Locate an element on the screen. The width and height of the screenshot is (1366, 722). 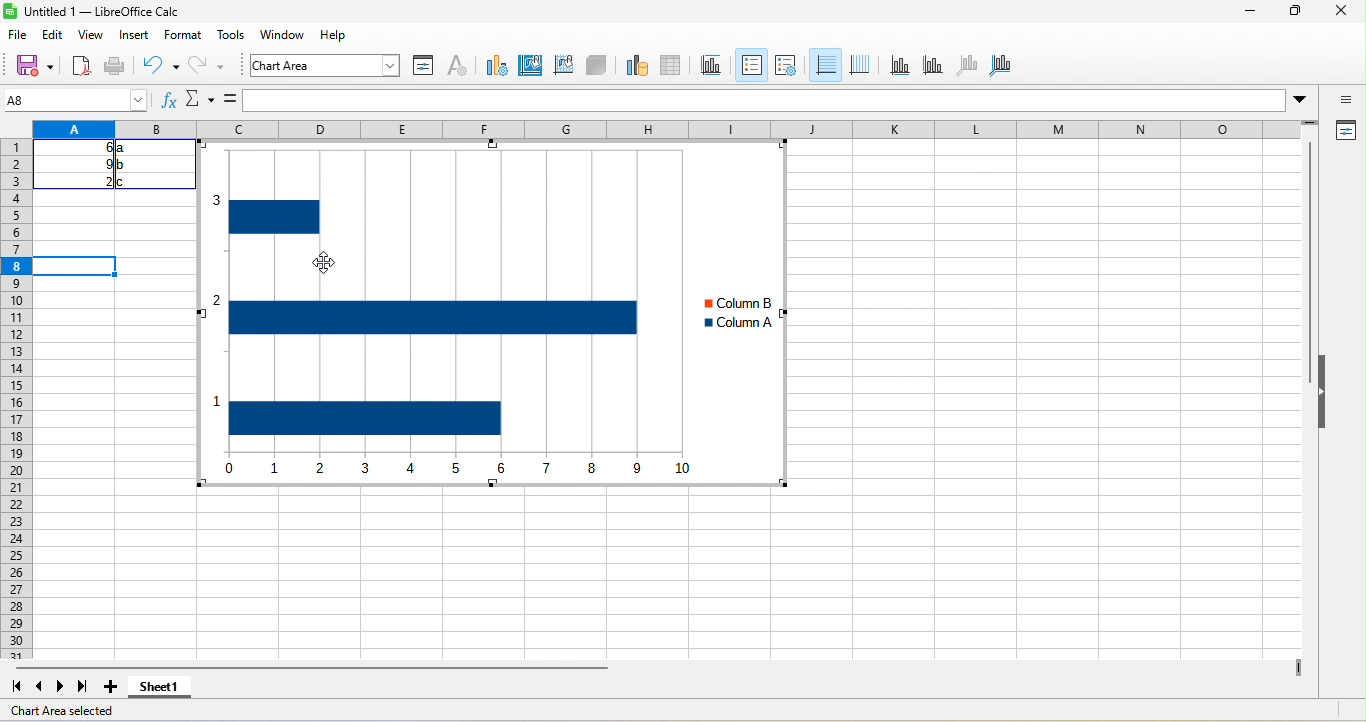
9 is located at coordinates (94, 165).